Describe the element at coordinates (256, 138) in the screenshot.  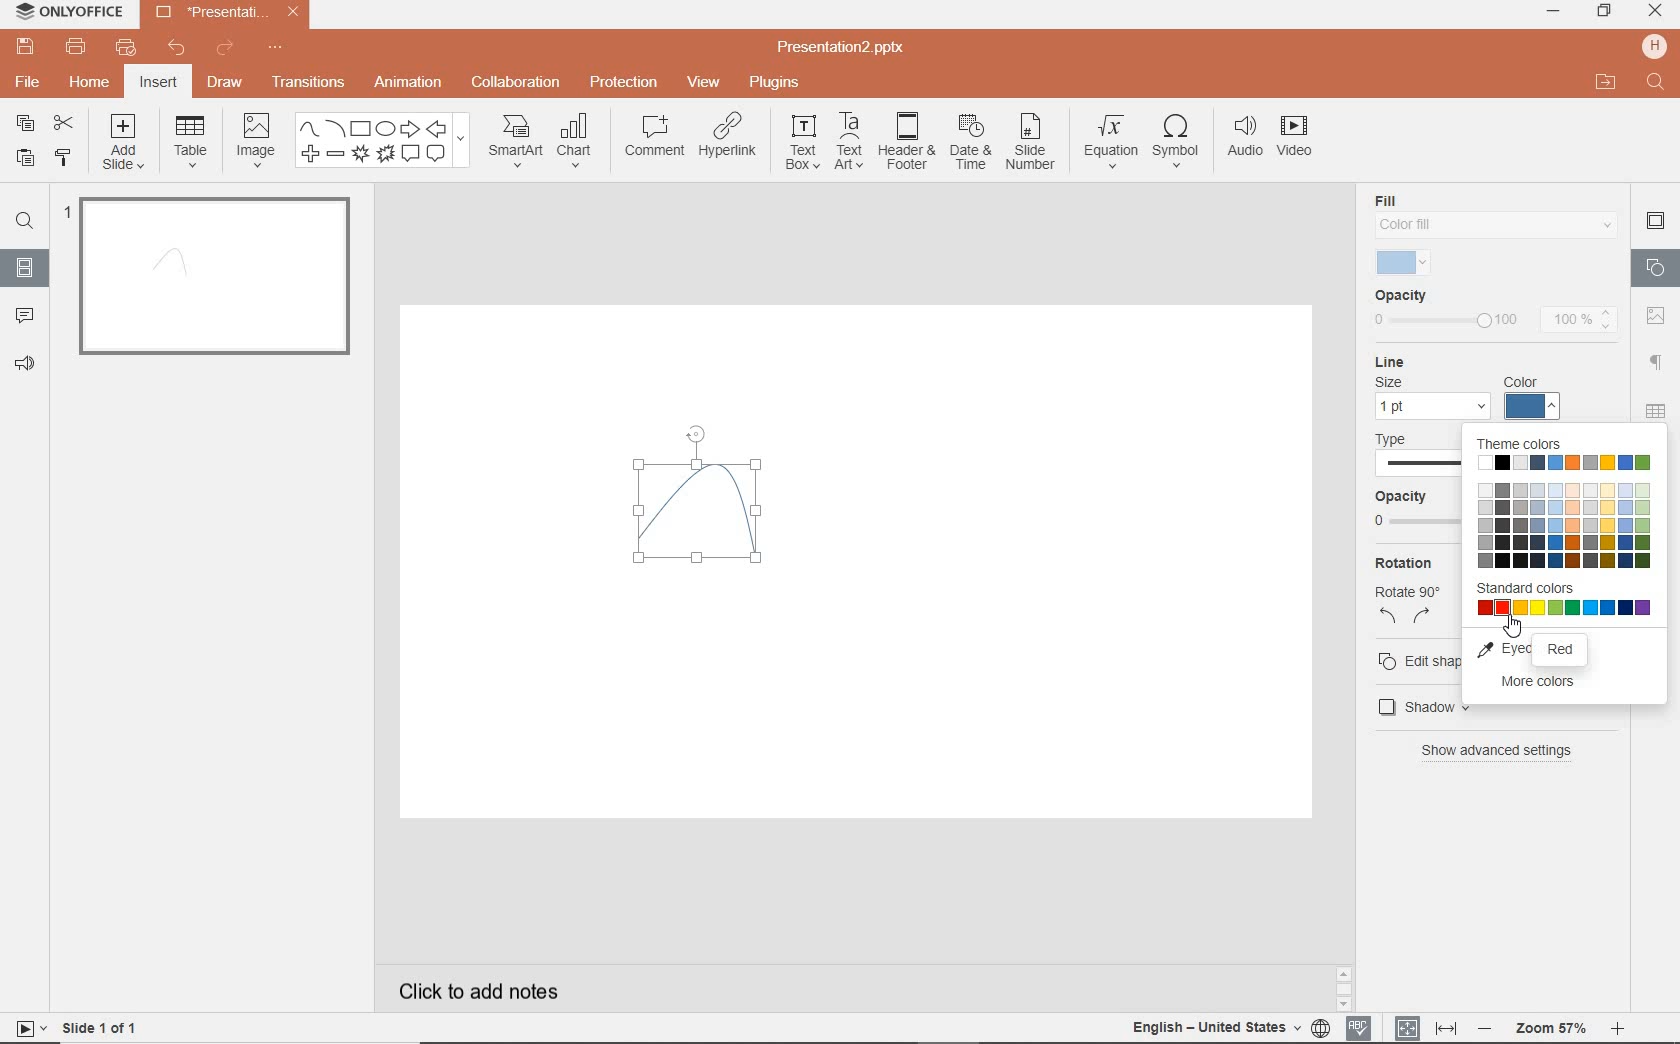
I see `IMAGE` at that location.